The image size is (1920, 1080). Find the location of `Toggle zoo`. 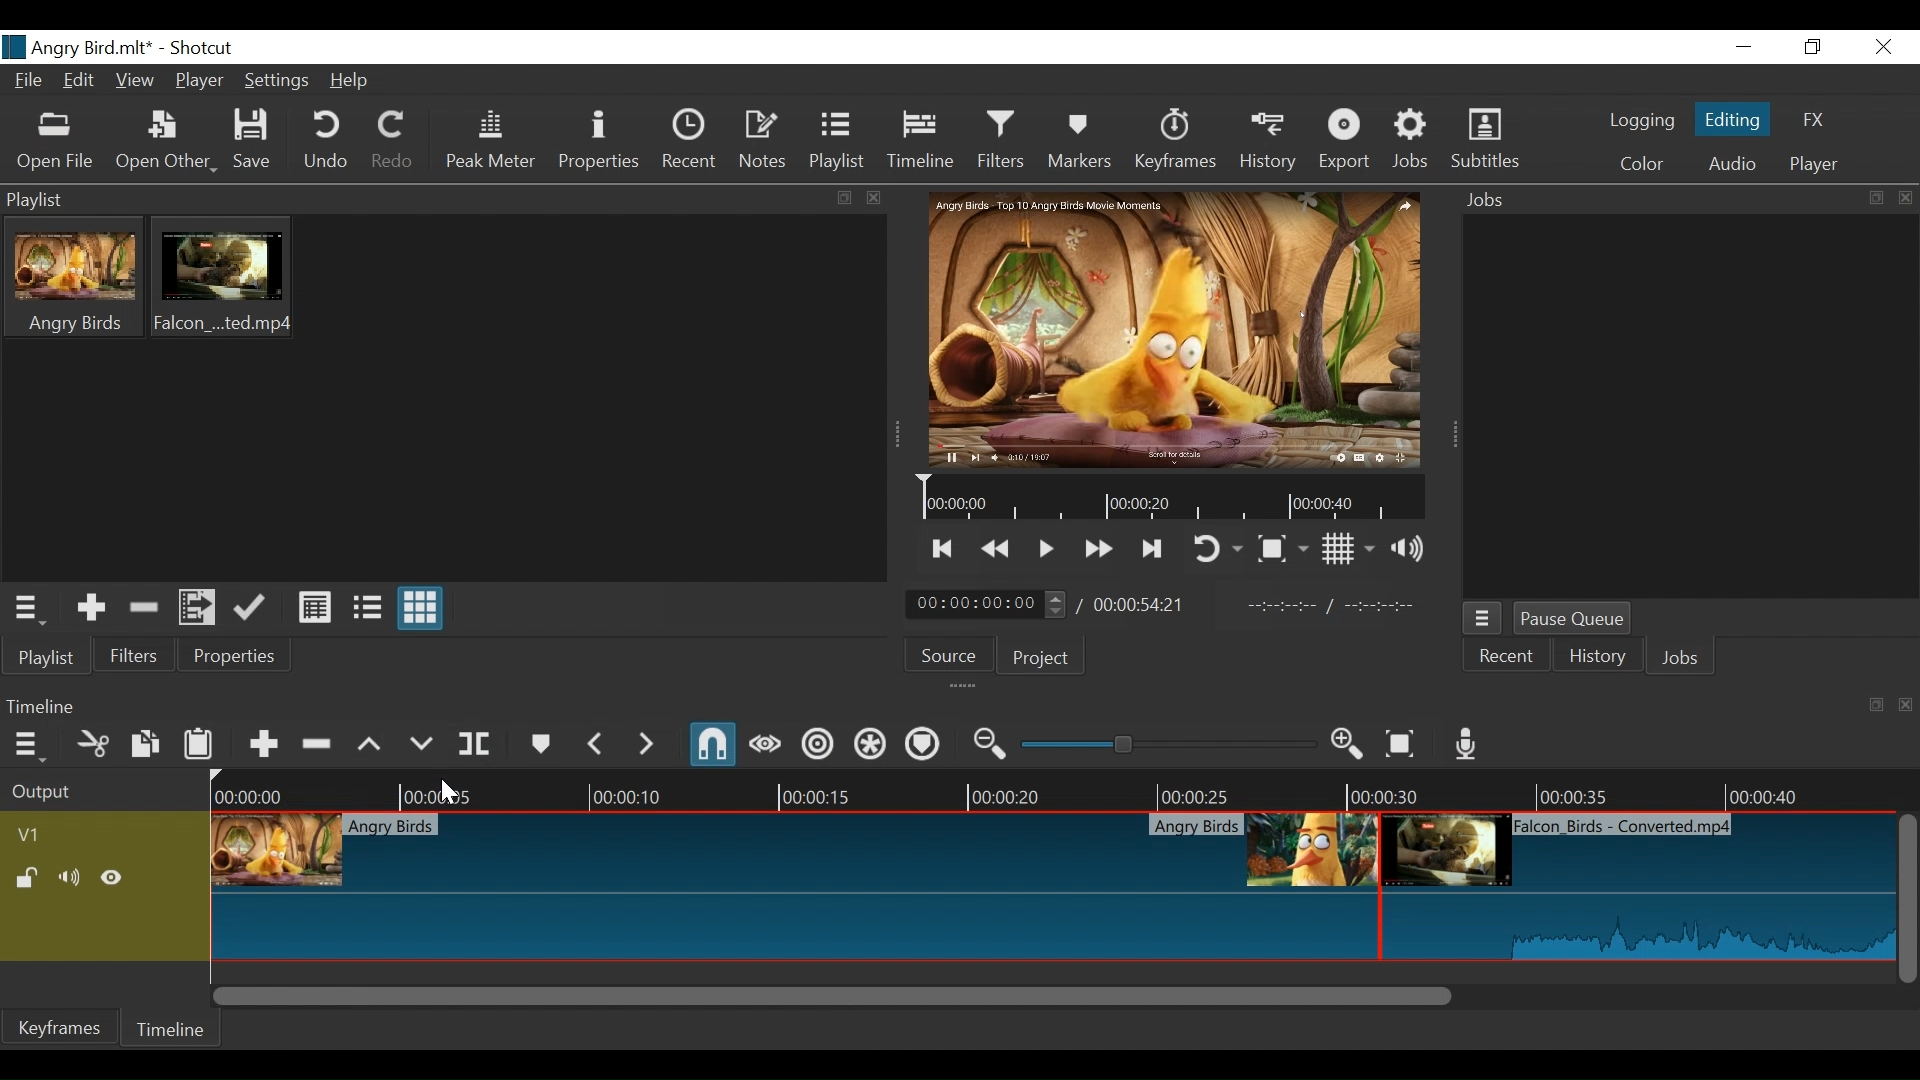

Toggle zoo is located at coordinates (1283, 549).